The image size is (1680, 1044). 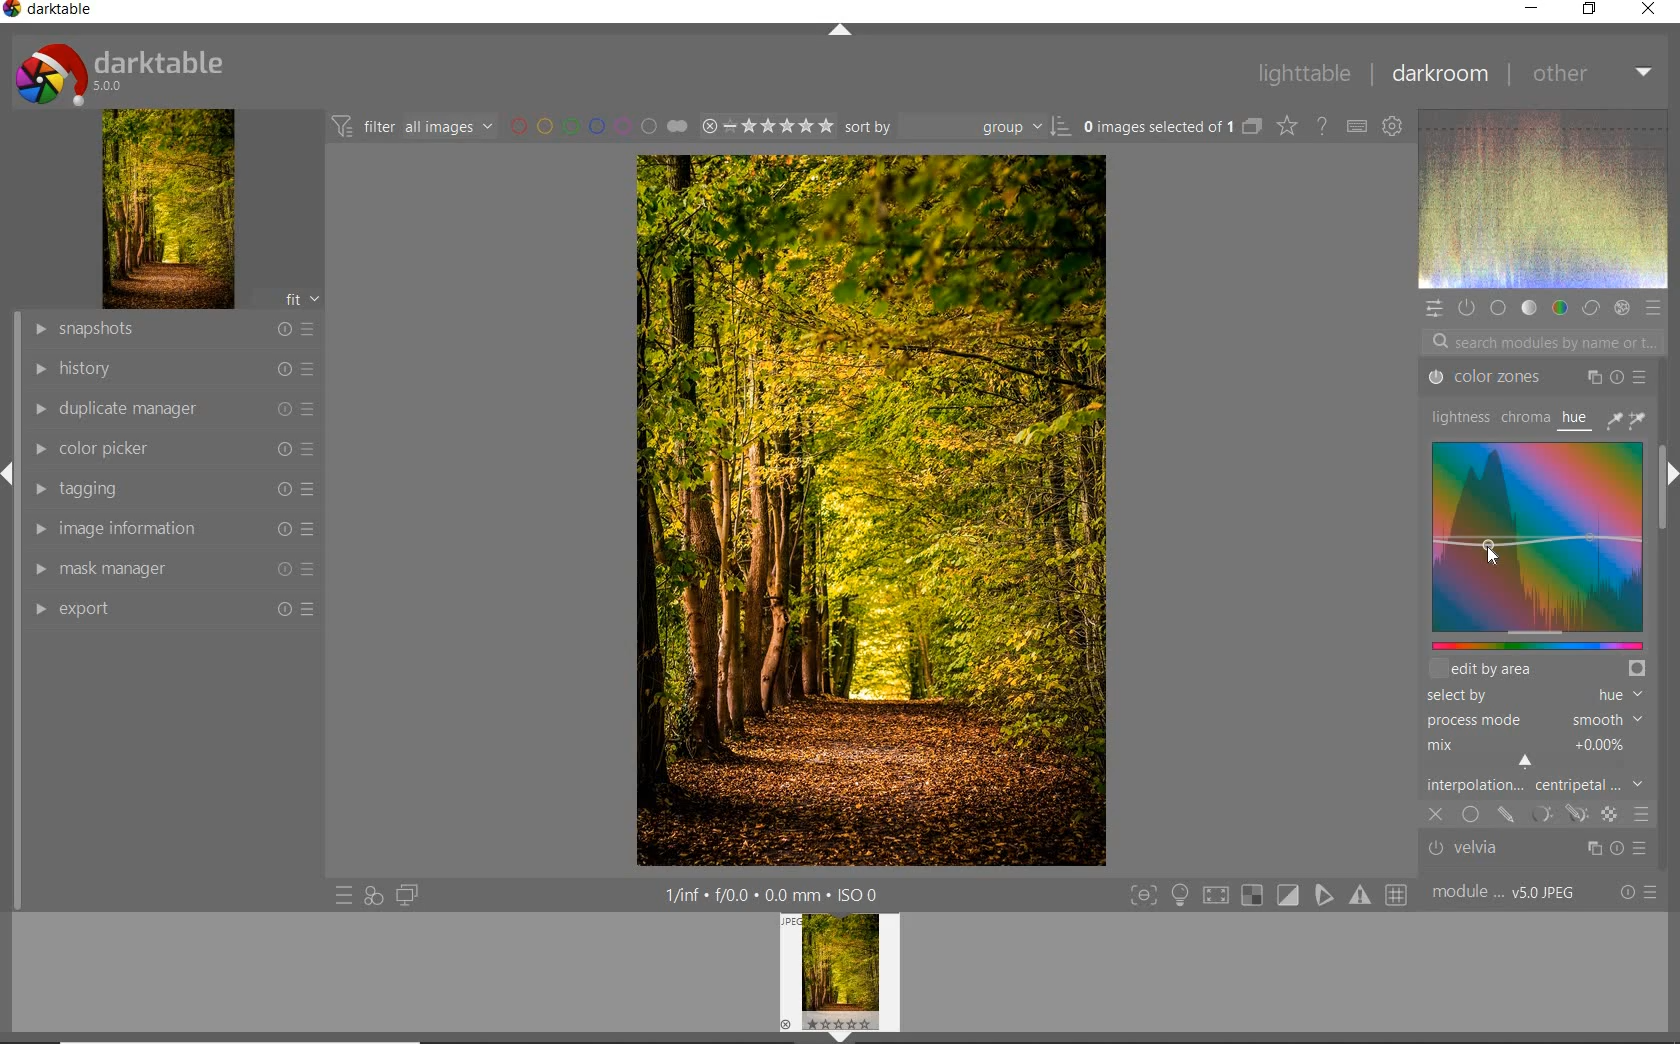 I want to click on MINIMIZE, so click(x=1533, y=8).